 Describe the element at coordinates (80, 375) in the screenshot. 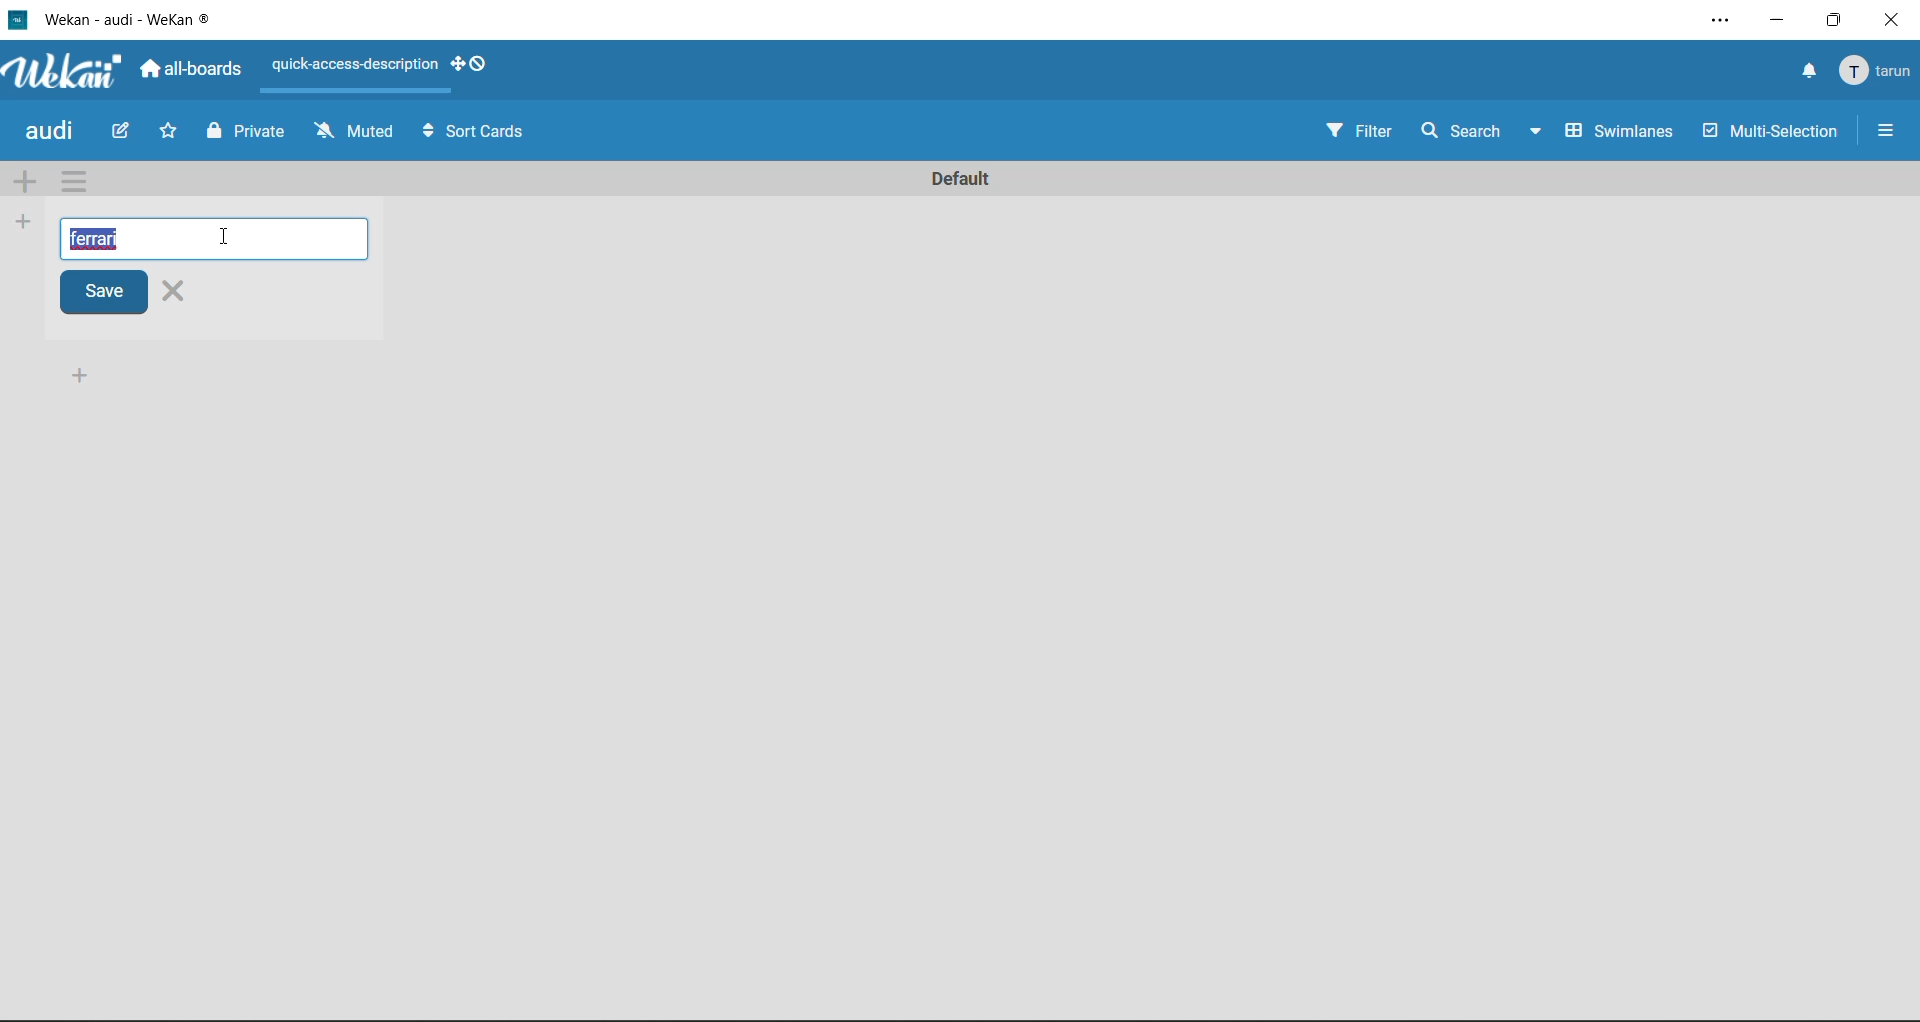

I see `` at that location.